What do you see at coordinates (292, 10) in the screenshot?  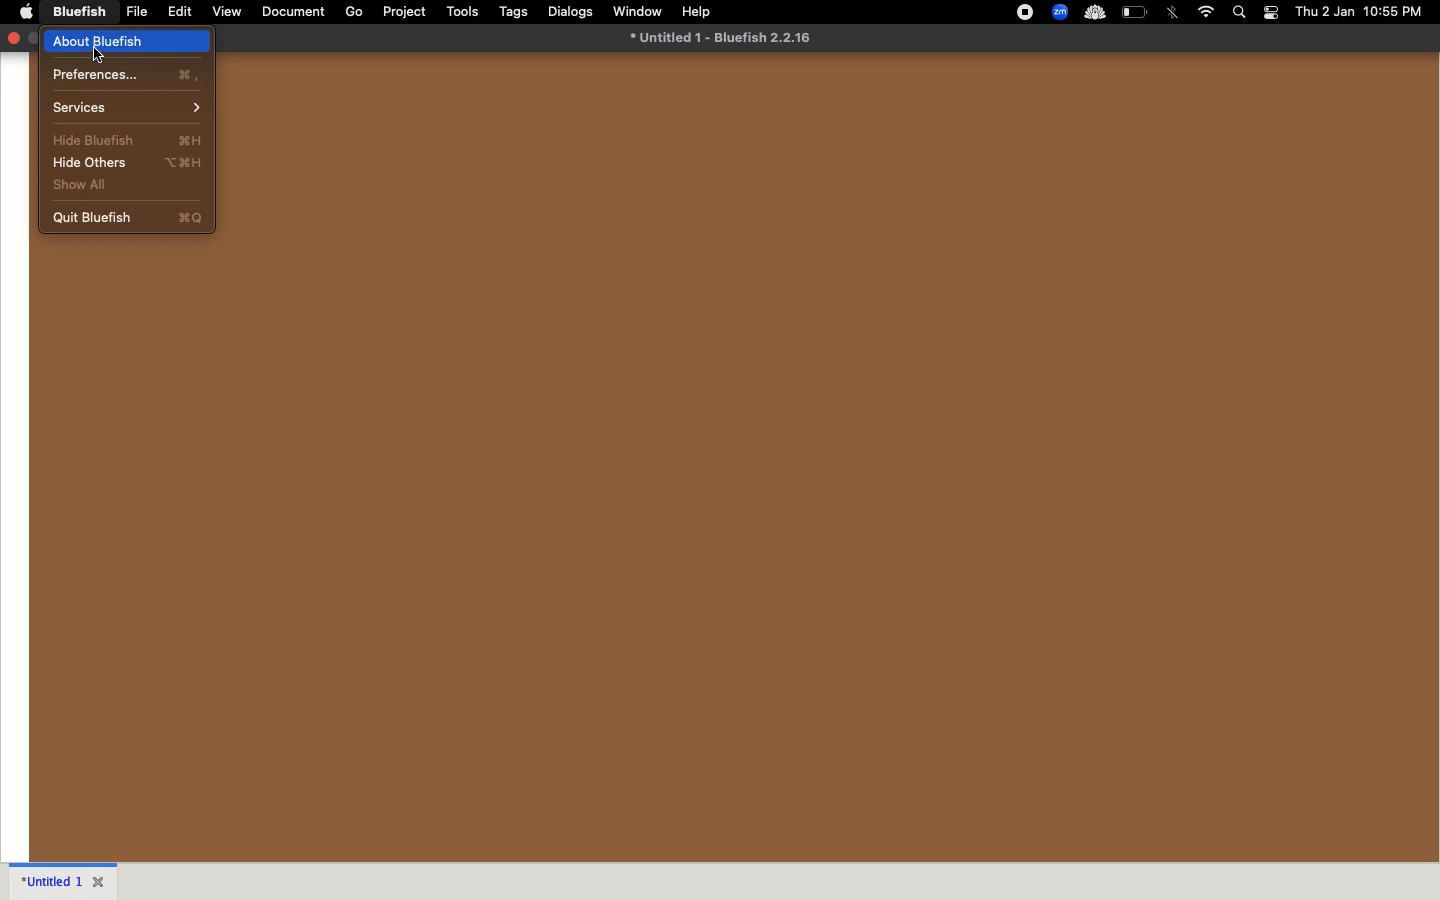 I see `document` at bounding box center [292, 10].